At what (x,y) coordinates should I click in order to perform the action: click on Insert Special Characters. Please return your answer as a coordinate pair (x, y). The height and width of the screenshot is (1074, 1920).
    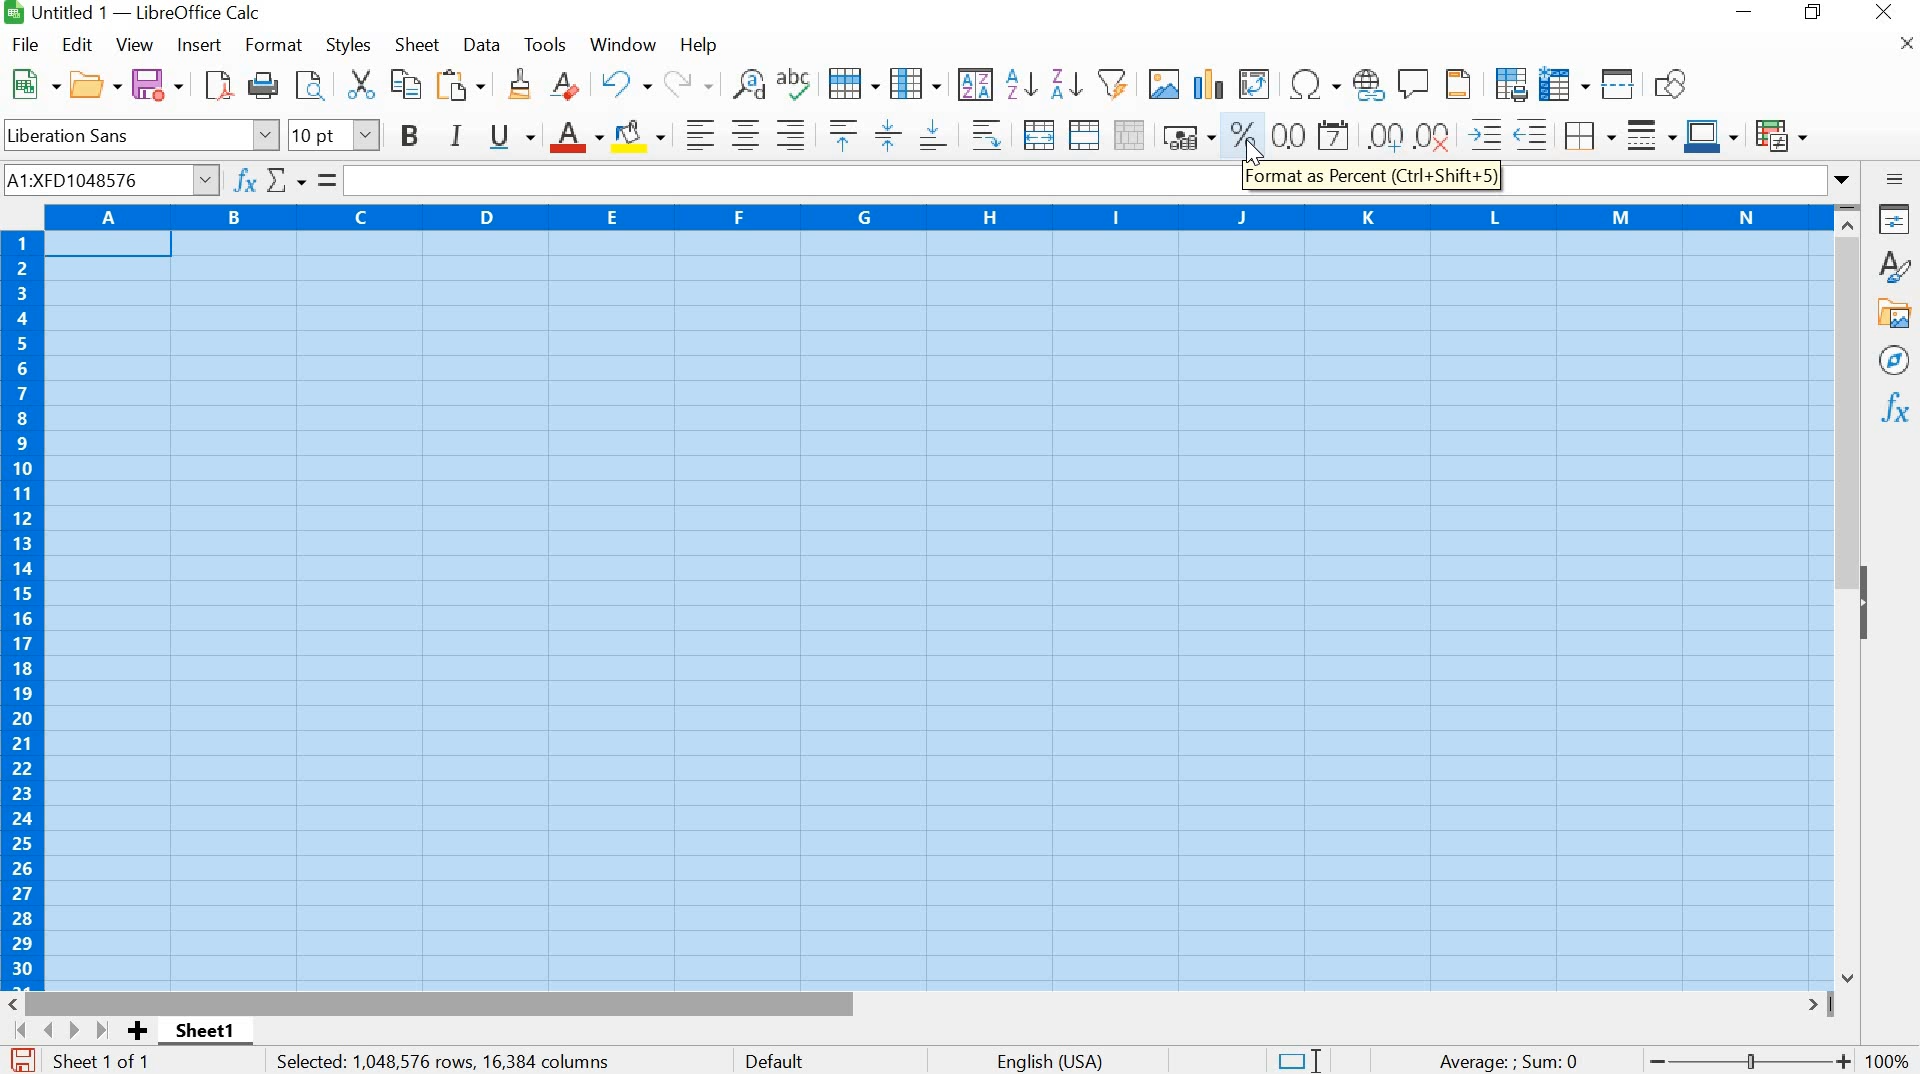
    Looking at the image, I should click on (1313, 81).